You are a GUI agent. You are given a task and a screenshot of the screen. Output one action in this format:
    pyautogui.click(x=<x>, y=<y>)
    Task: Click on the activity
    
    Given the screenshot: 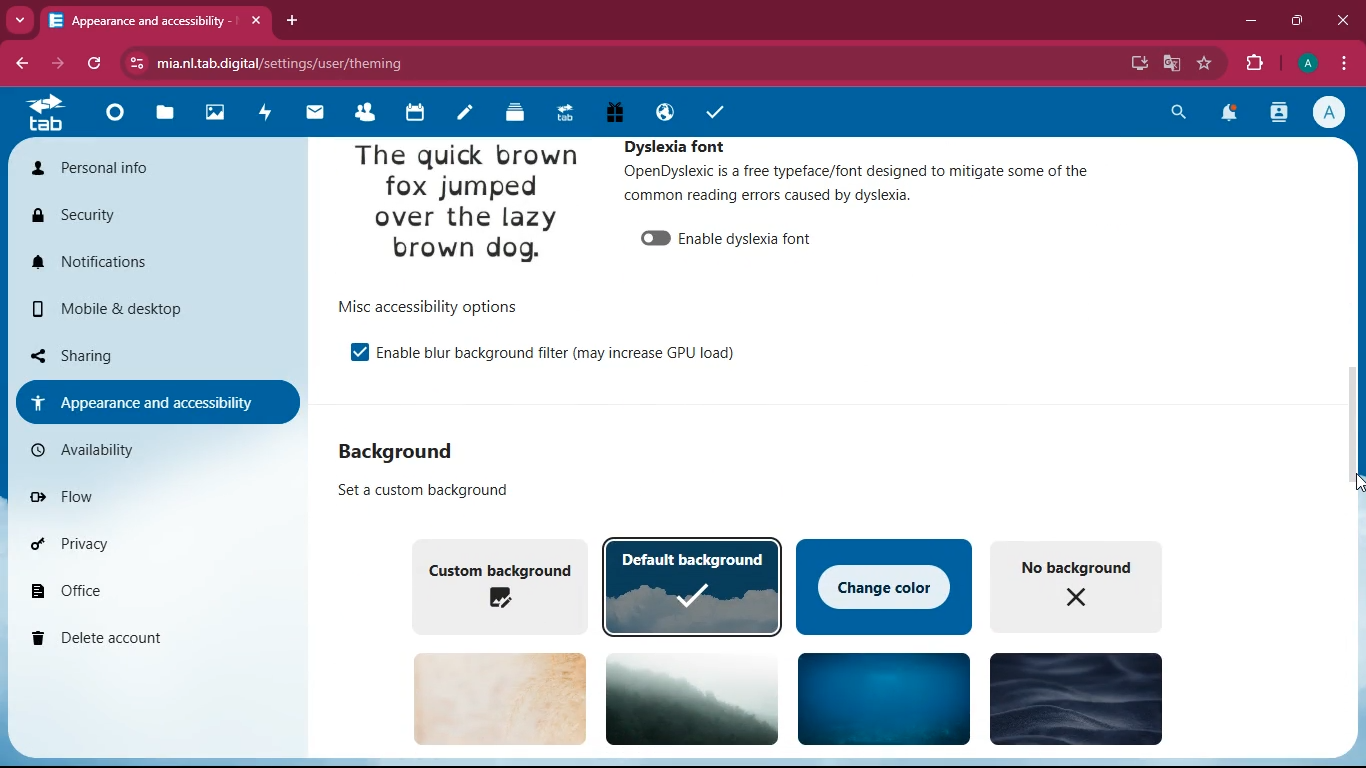 What is the action you would take?
    pyautogui.click(x=260, y=114)
    